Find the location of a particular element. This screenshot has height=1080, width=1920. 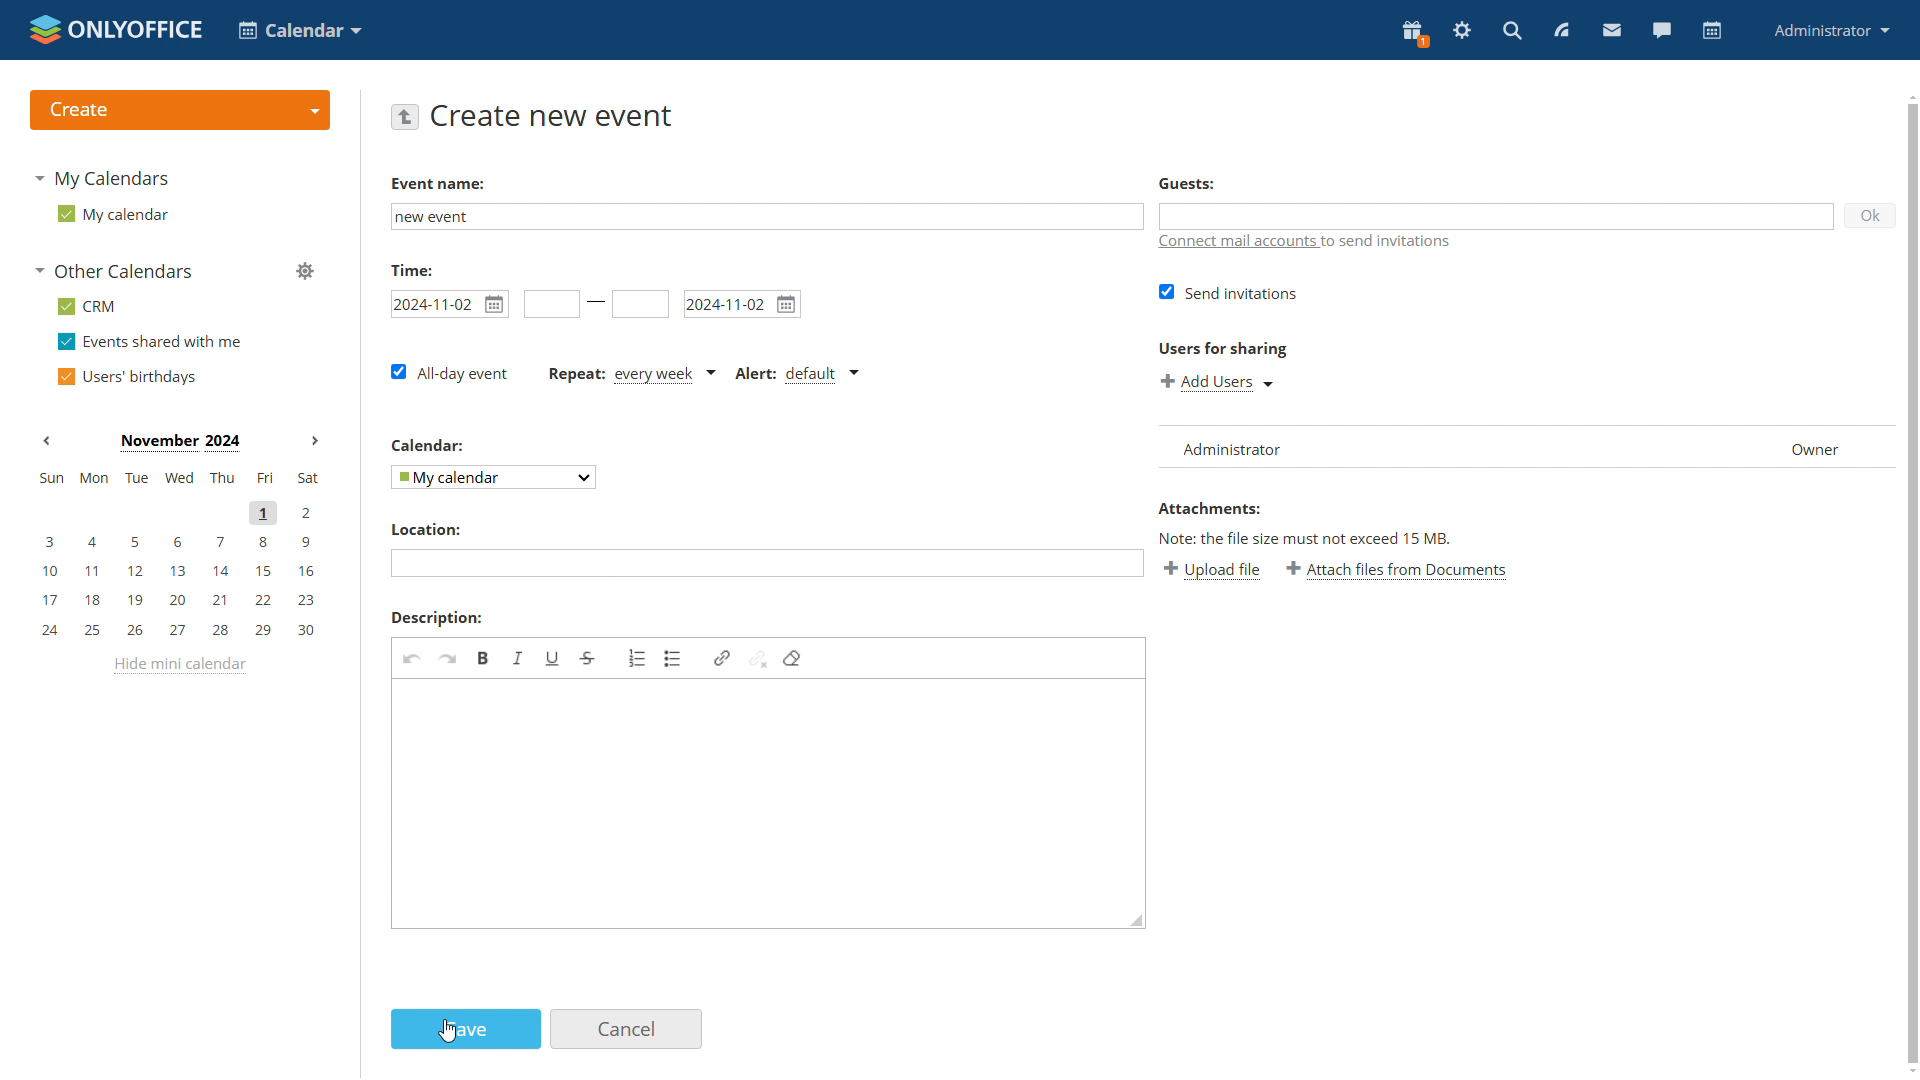

remove format is located at coordinates (792, 658).